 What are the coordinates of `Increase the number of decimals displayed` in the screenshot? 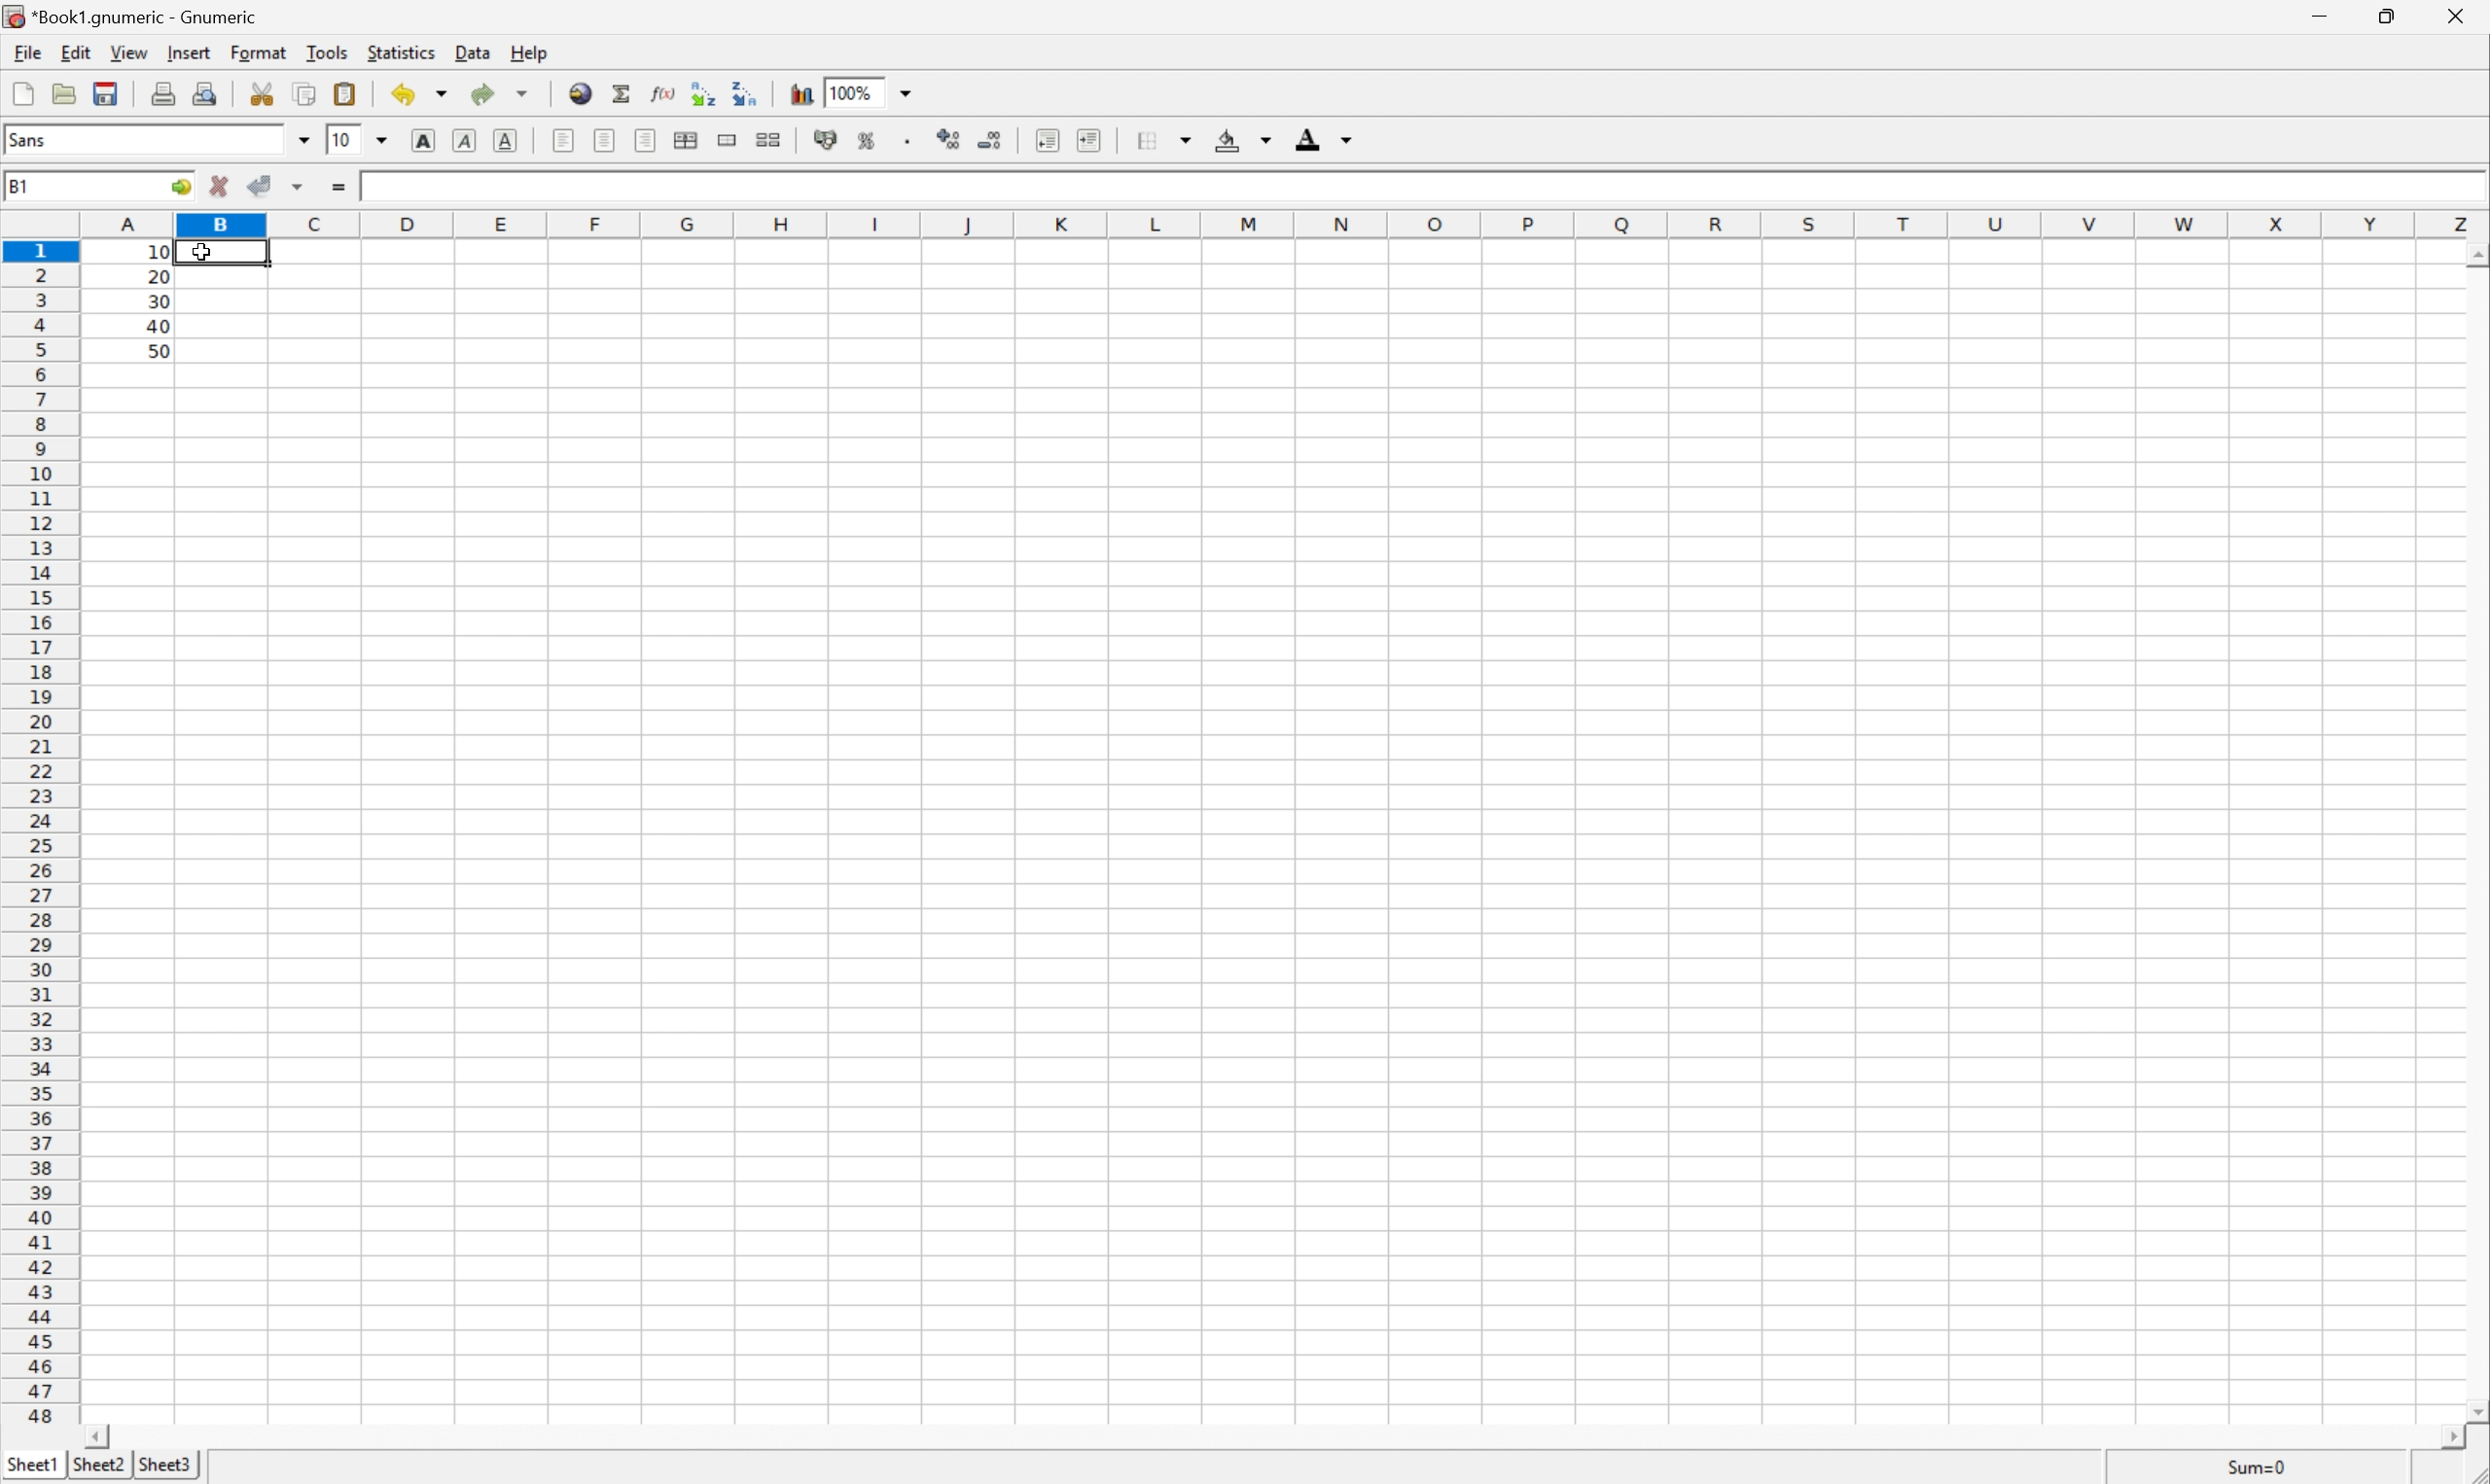 It's located at (946, 137).